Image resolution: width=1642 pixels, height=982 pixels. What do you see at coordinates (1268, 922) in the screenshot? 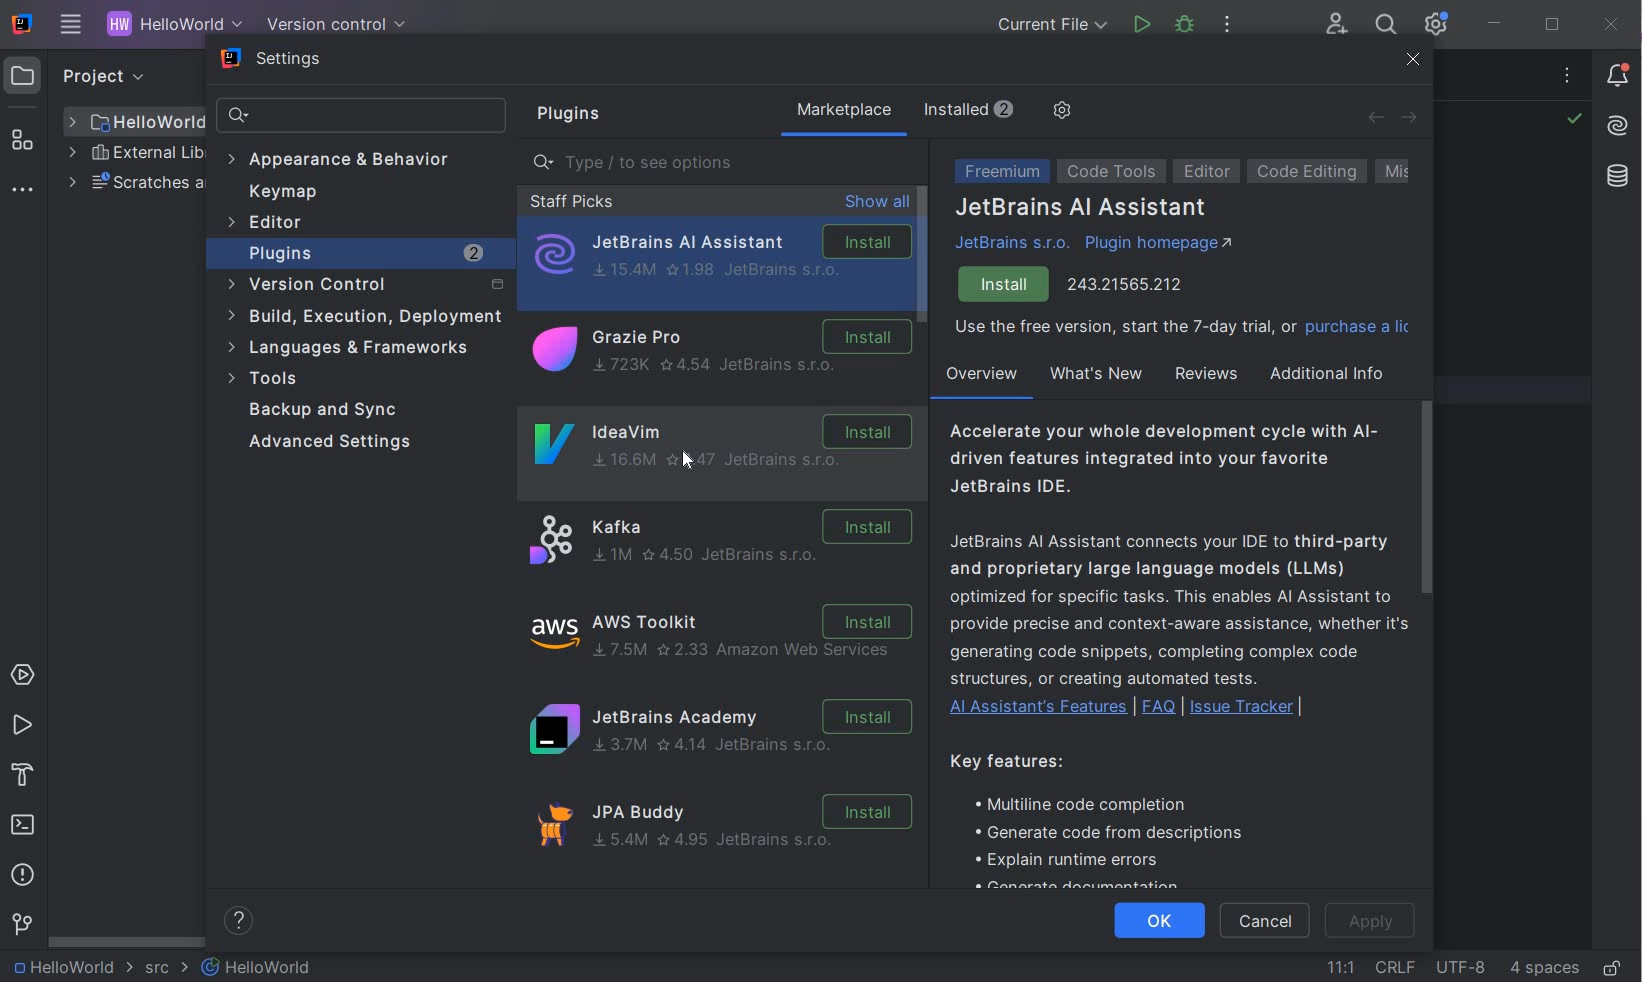
I see `CANEL` at bounding box center [1268, 922].